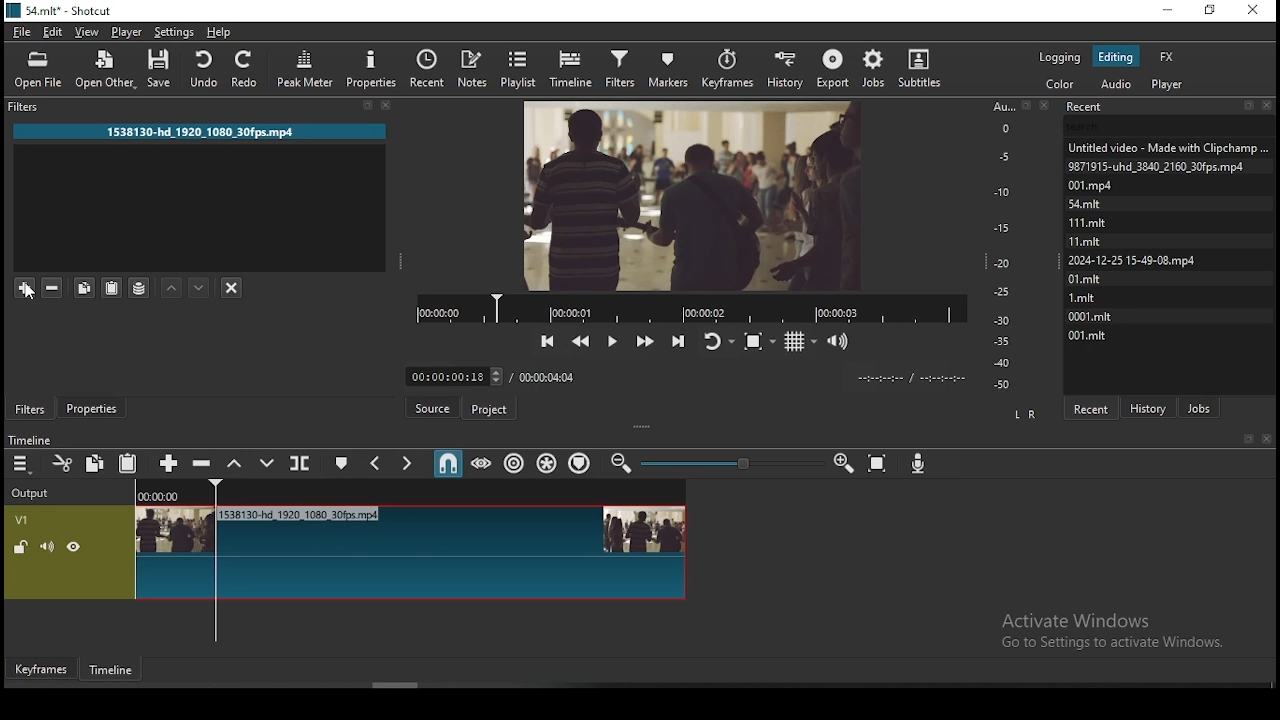 This screenshot has width=1280, height=720. What do you see at coordinates (1118, 87) in the screenshot?
I see `audio` at bounding box center [1118, 87].